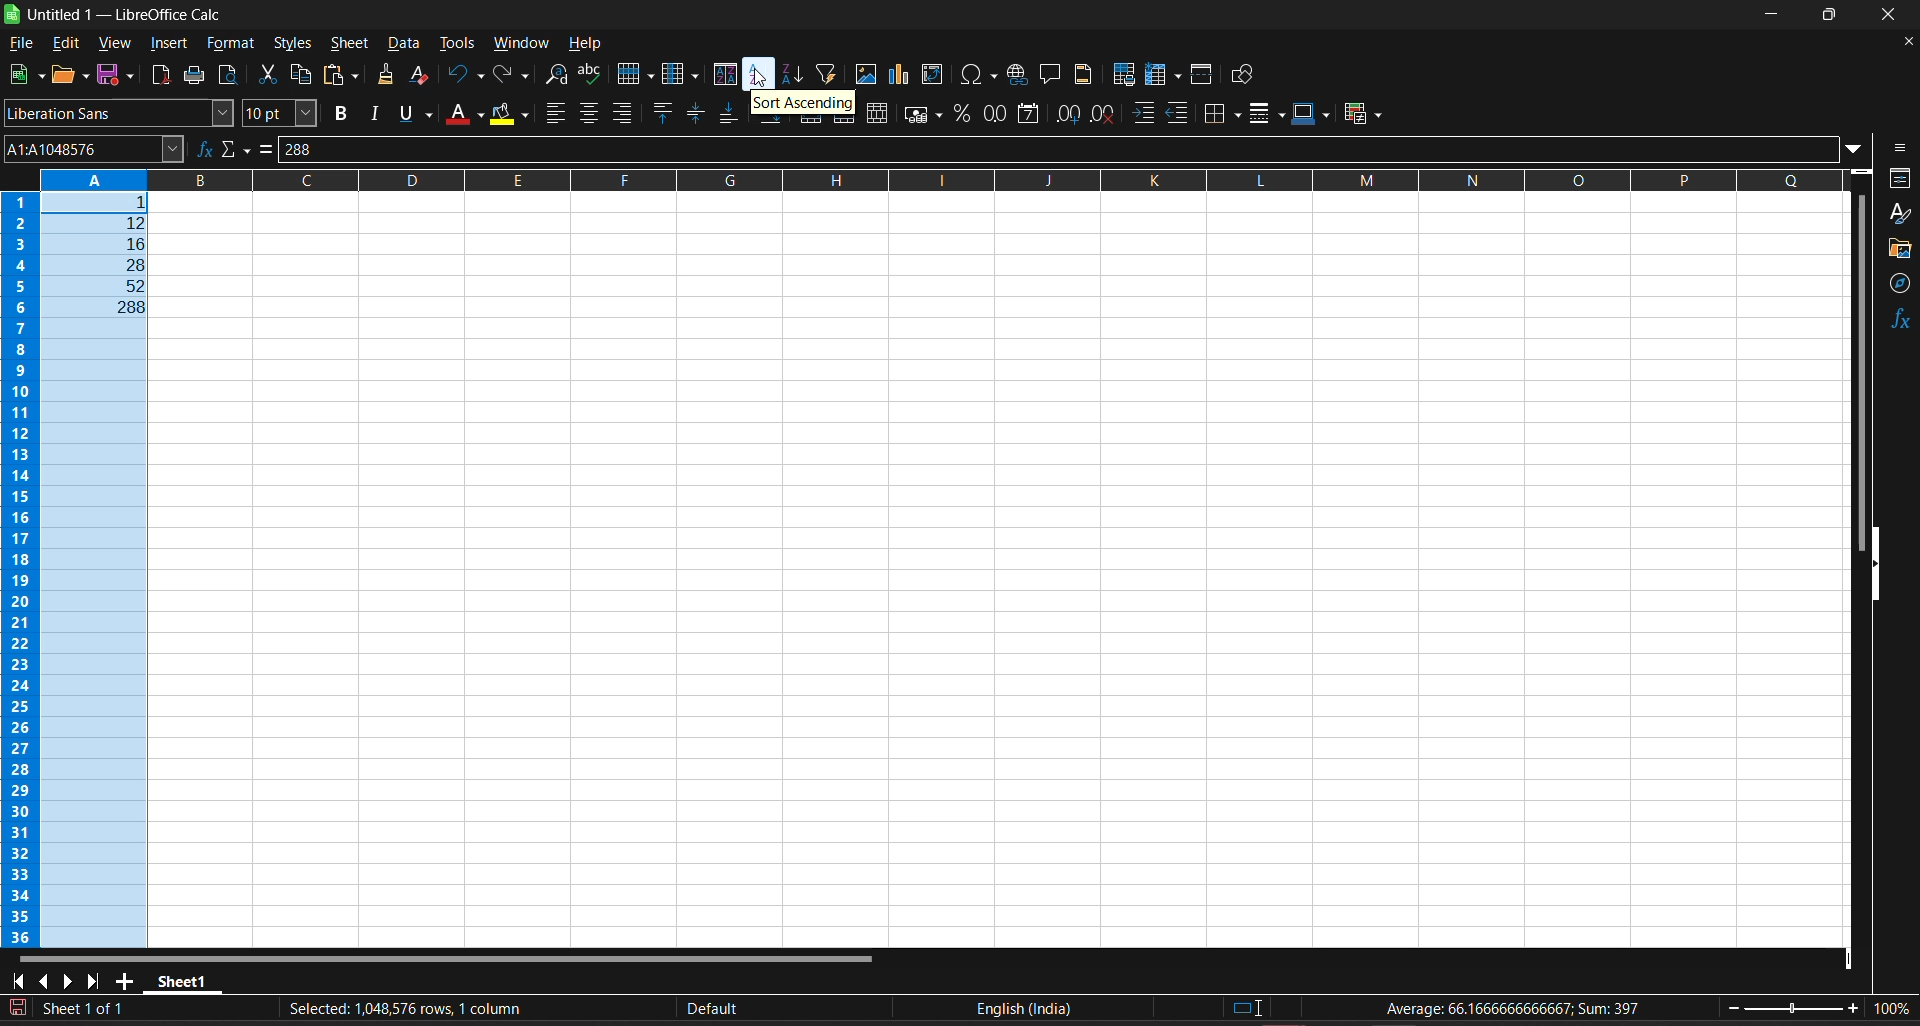 The height and width of the screenshot is (1026, 1920). I want to click on increase decimal place, so click(1066, 114).